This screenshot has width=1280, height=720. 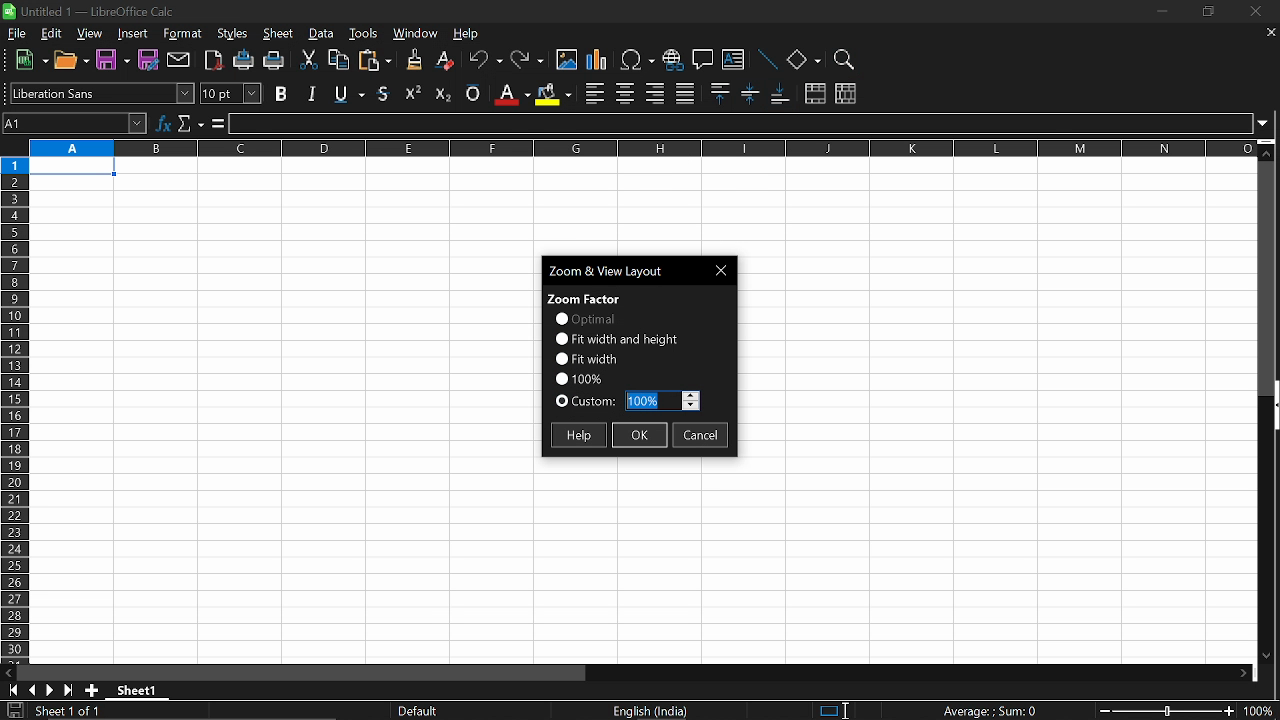 What do you see at coordinates (350, 92) in the screenshot?
I see `strikethough` at bounding box center [350, 92].